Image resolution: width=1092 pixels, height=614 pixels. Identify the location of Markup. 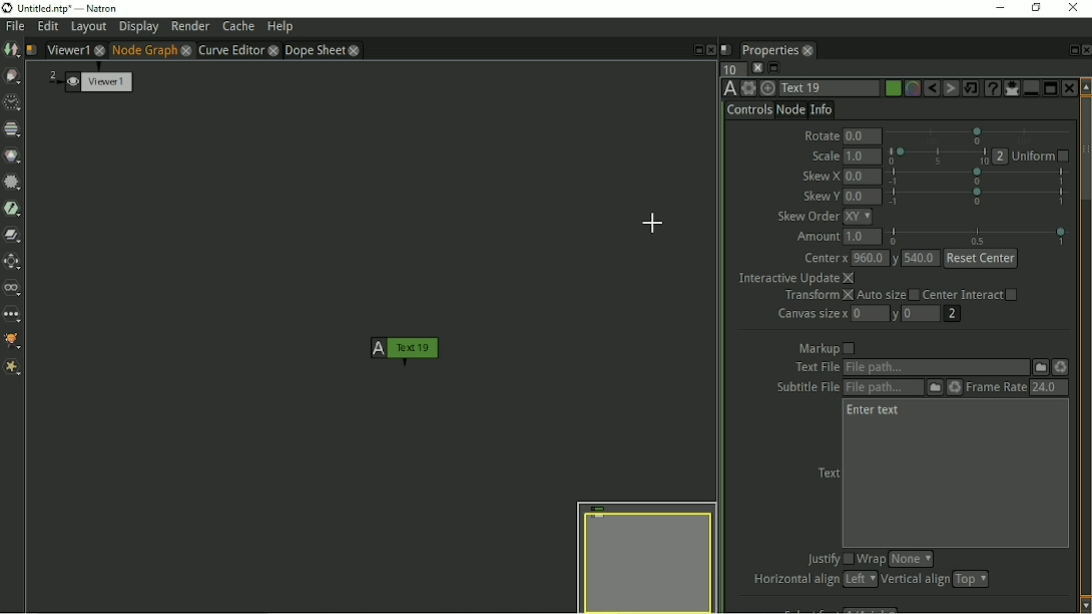
(825, 348).